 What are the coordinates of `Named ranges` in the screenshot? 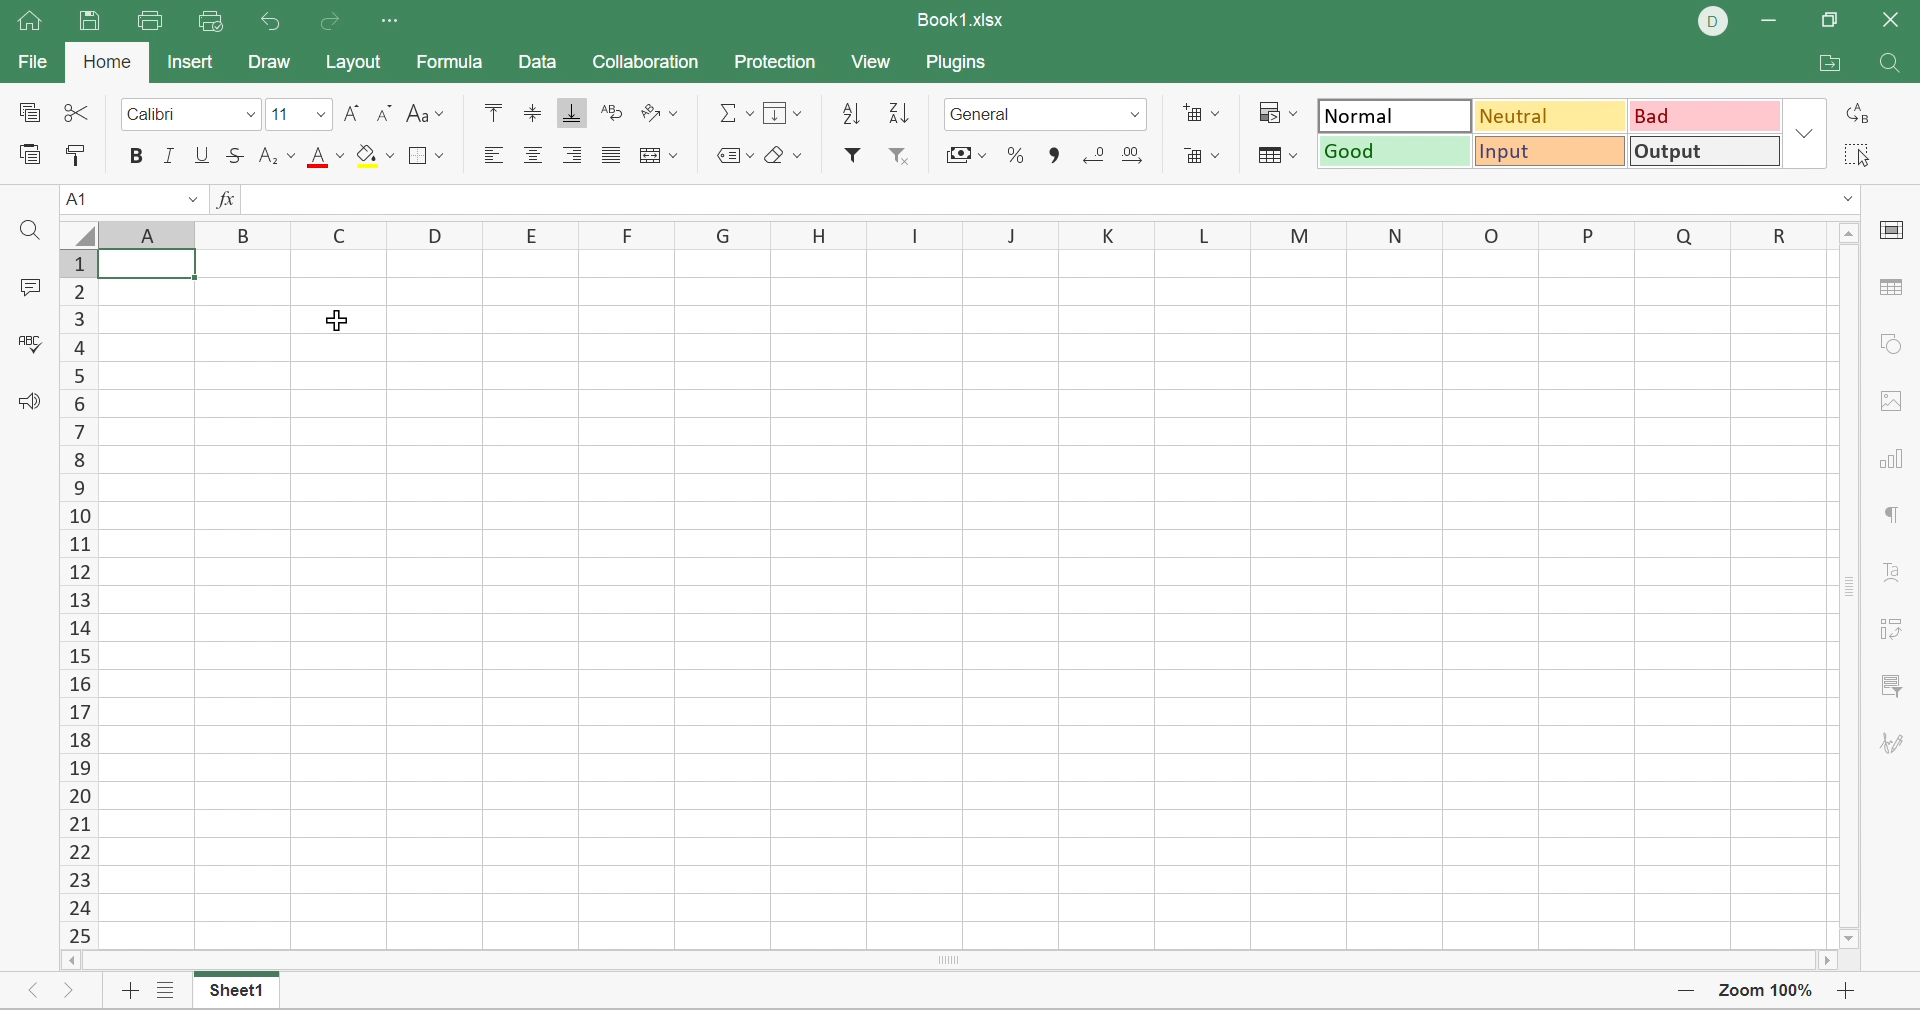 It's located at (737, 155).